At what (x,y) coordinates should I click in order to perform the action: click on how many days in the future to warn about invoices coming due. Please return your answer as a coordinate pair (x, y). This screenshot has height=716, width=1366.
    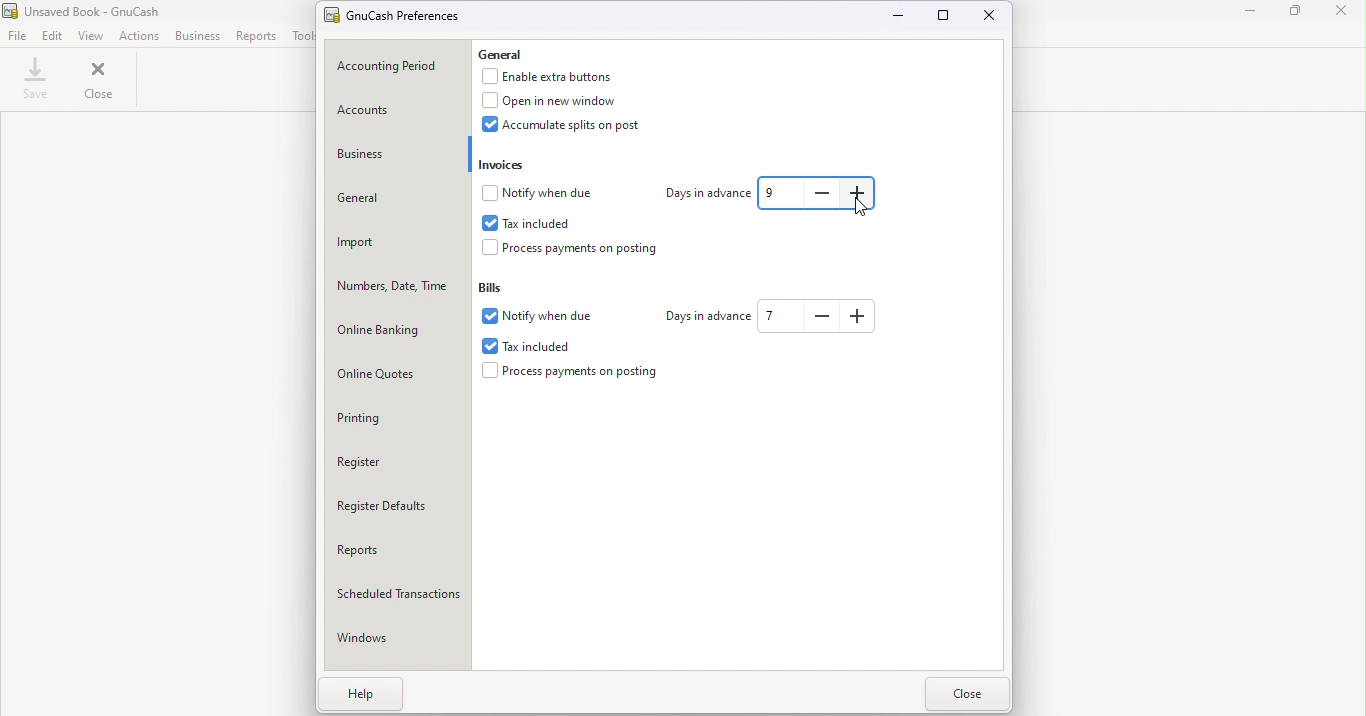
    Looking at the image, I should click on (859, 193).